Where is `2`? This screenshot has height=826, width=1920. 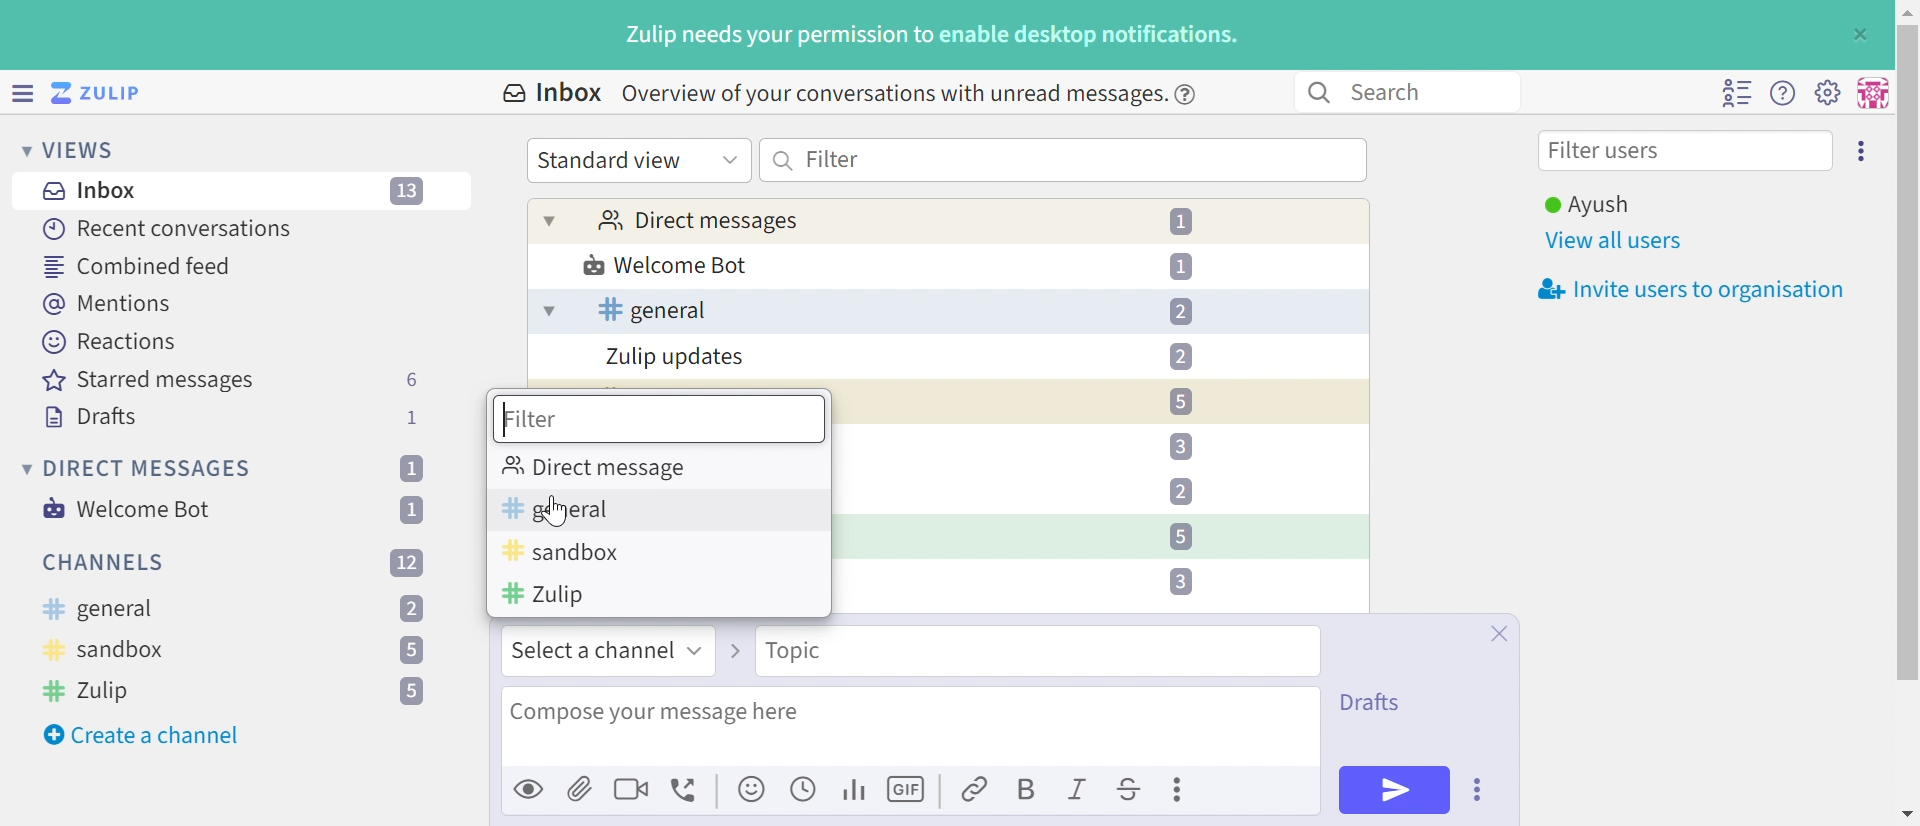 2 is located at coordinates (1180, 491).